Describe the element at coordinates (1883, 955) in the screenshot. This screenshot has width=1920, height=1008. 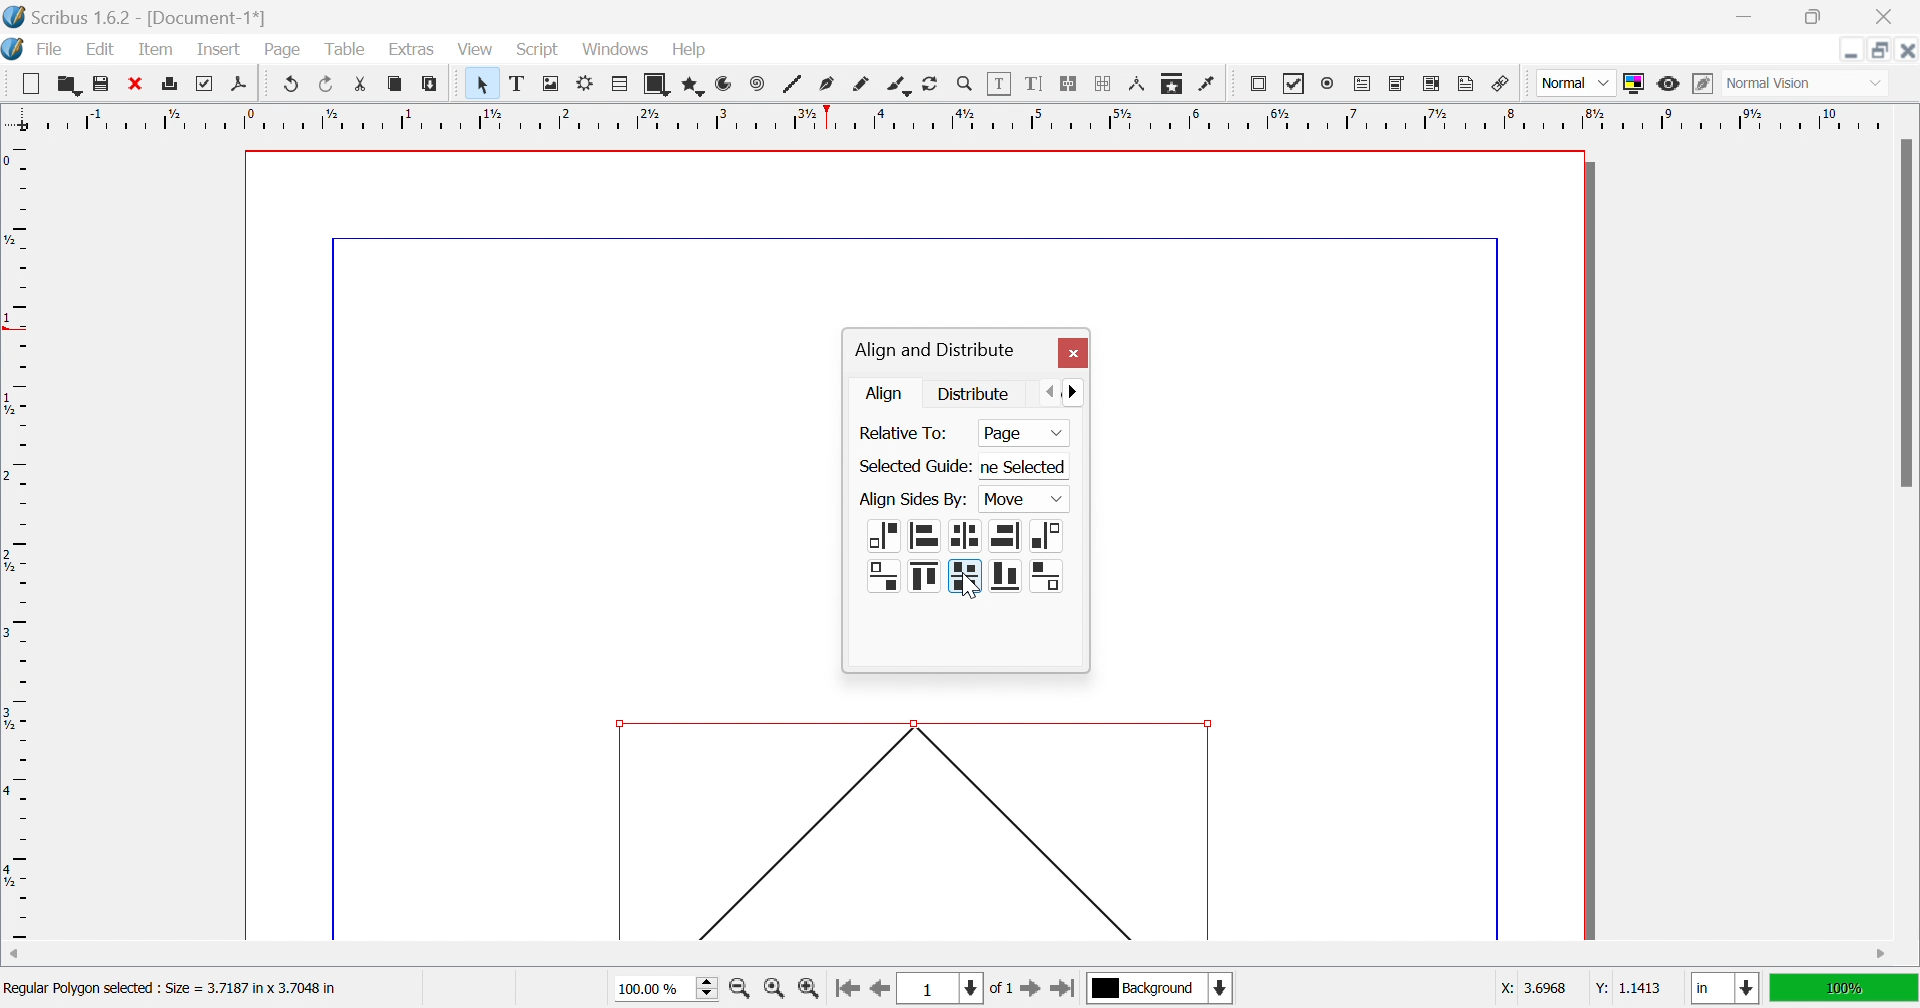
I see `Scroll right` at that location.